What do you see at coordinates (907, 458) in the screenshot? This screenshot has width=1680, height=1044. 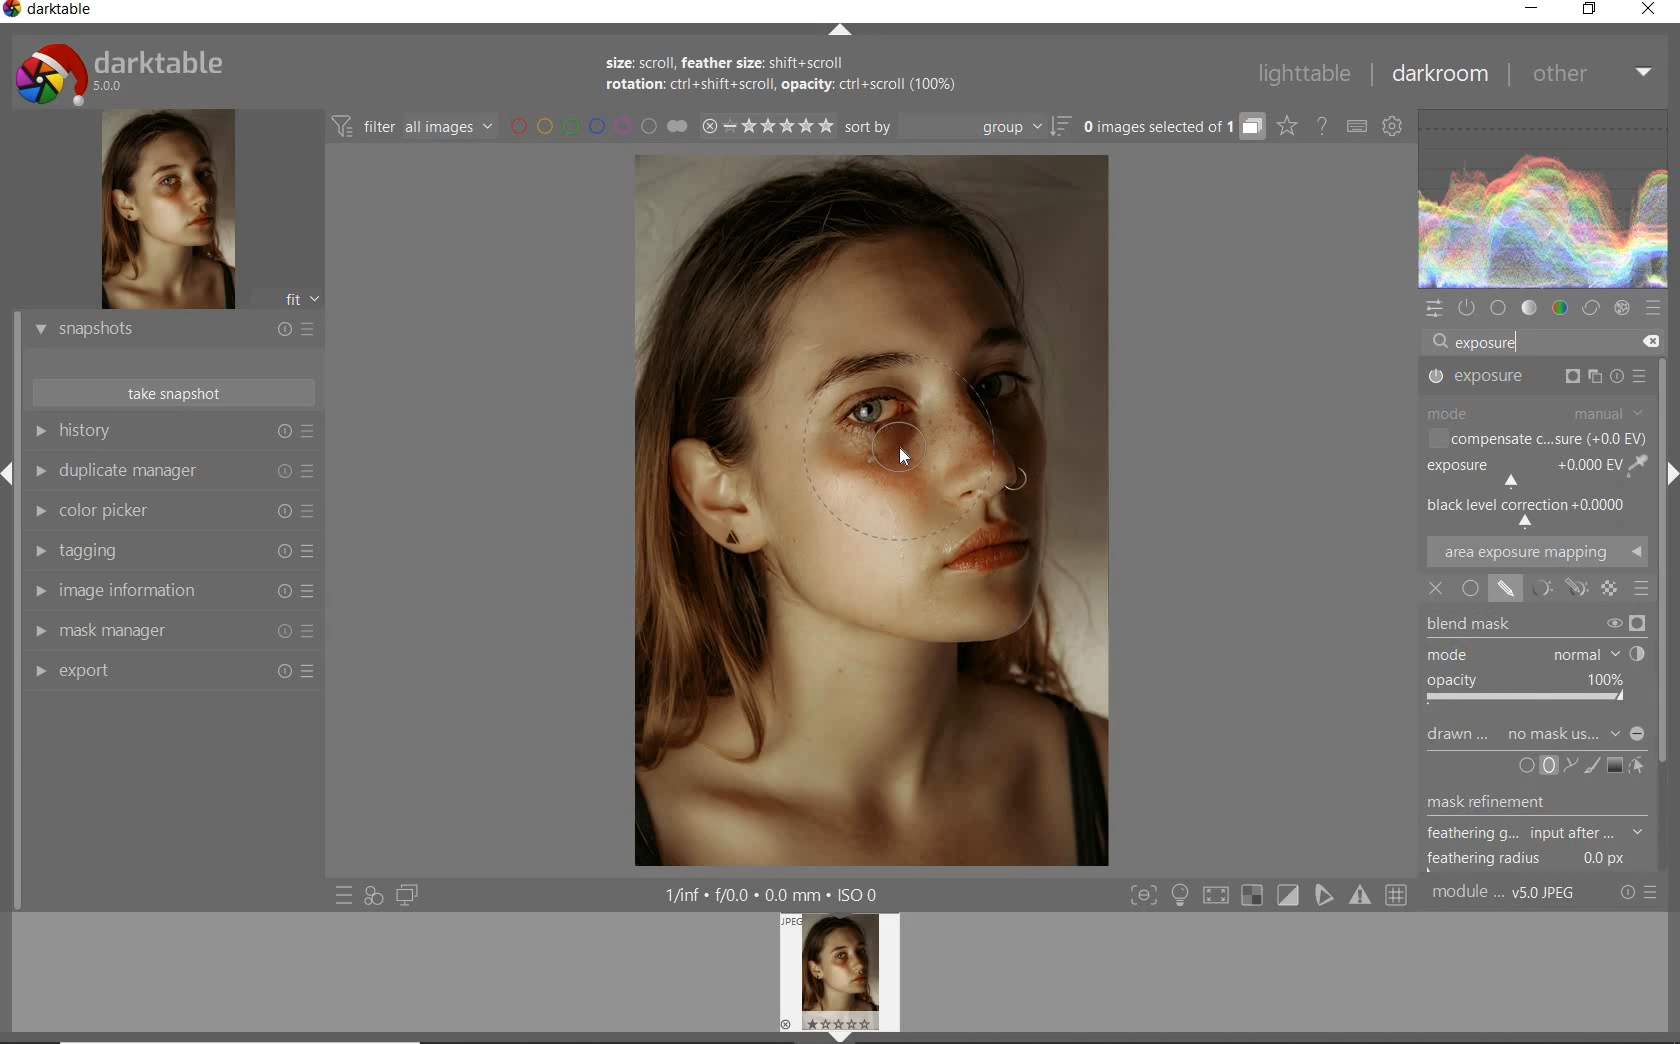 I see `CURSOR` at bounding box center [907, 458].